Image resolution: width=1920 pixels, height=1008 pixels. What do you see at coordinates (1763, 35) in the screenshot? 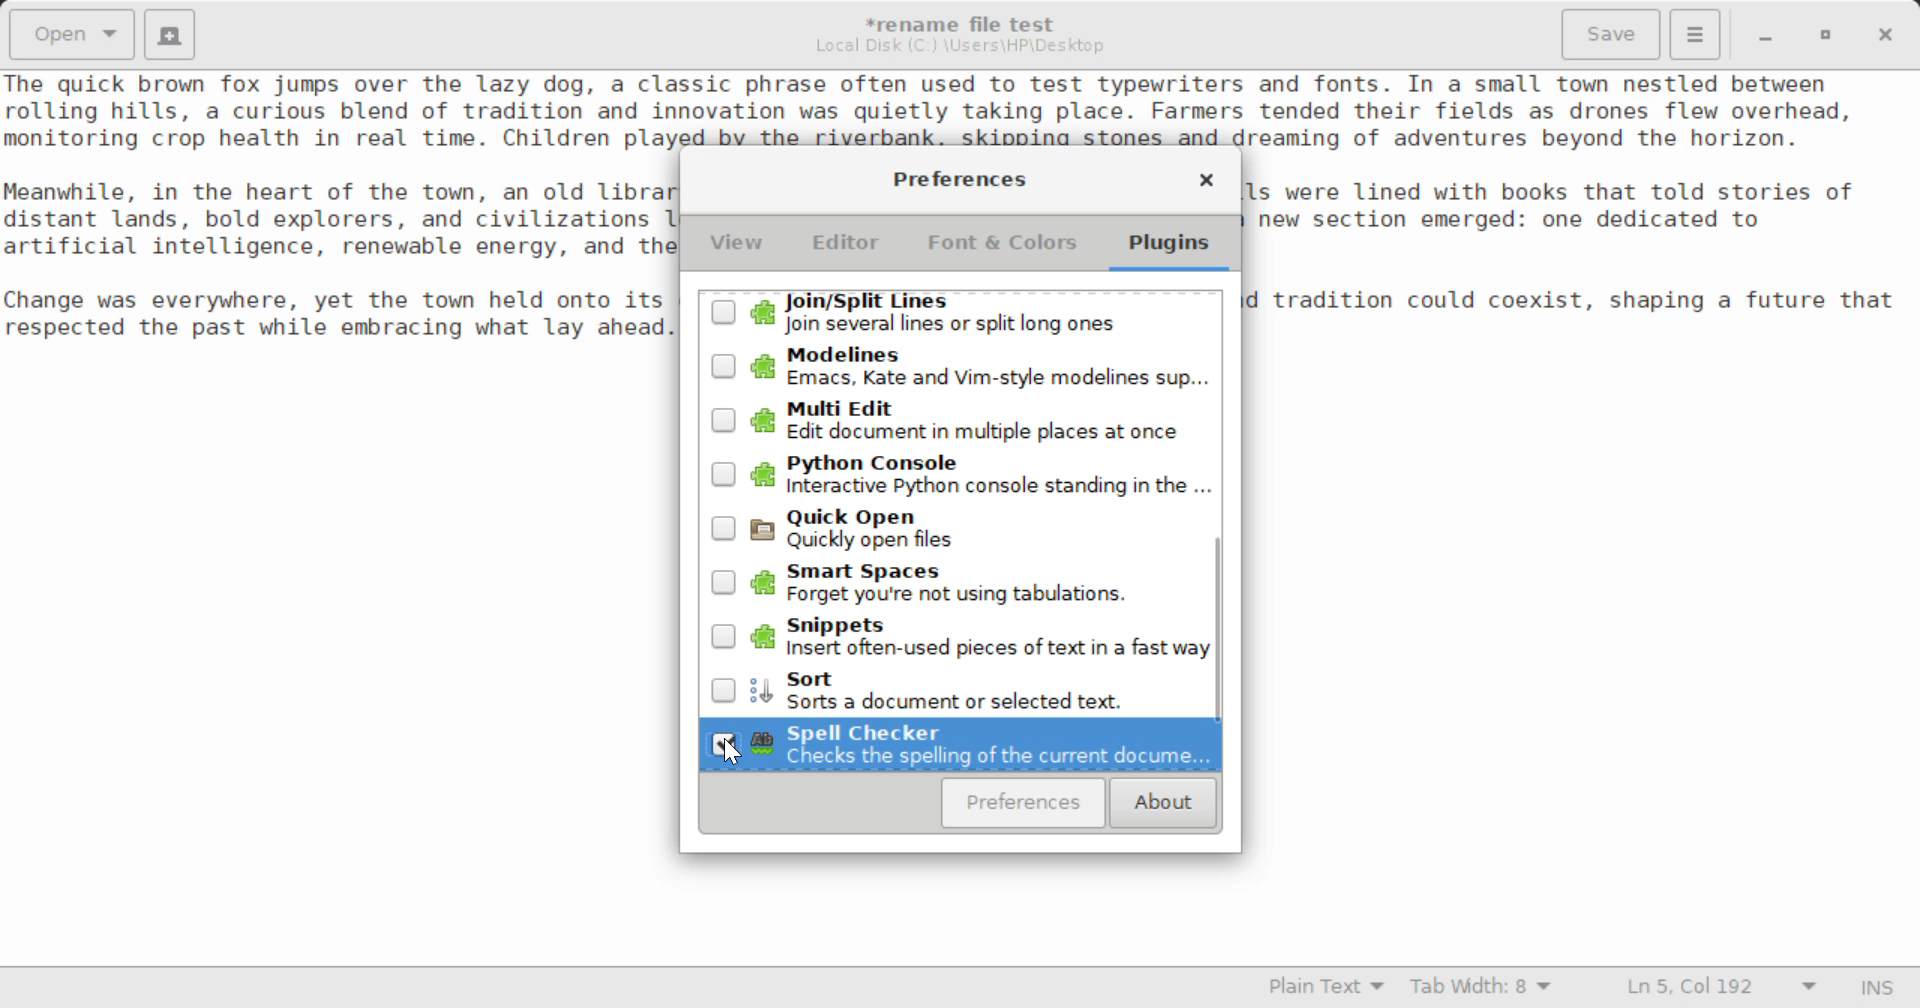
I see `Restore Down` at bounding box center [1763, 35].